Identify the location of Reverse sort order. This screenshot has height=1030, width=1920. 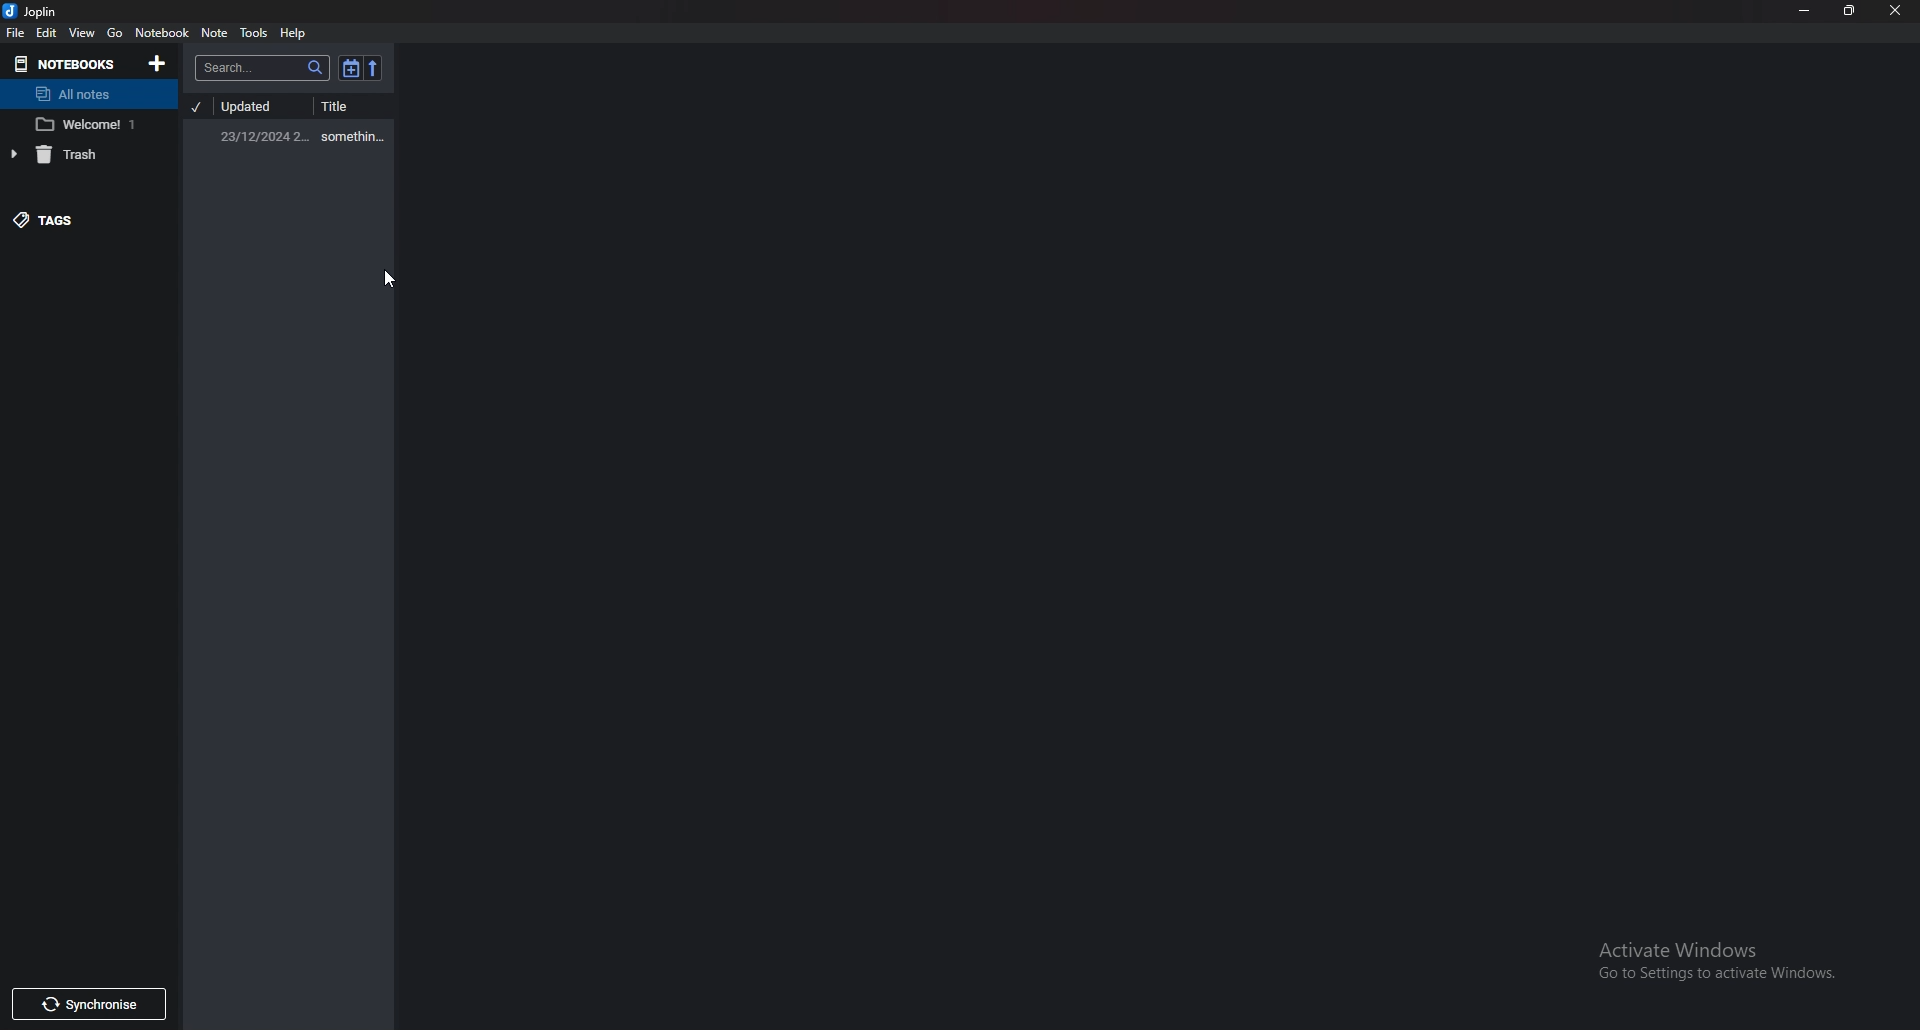
(372, 67).